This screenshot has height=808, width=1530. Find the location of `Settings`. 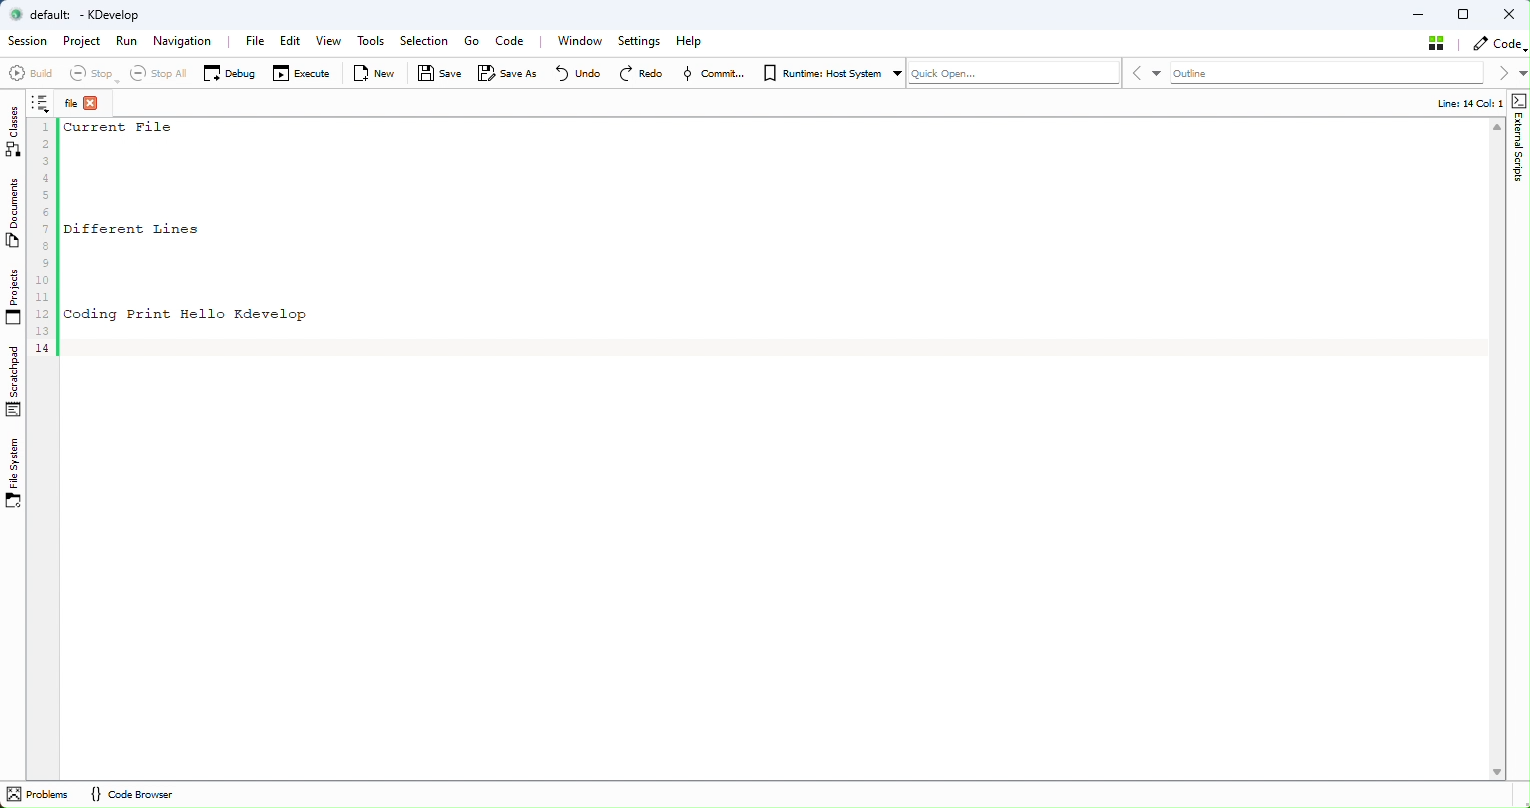

Settings is located at coordinates (640, 42).